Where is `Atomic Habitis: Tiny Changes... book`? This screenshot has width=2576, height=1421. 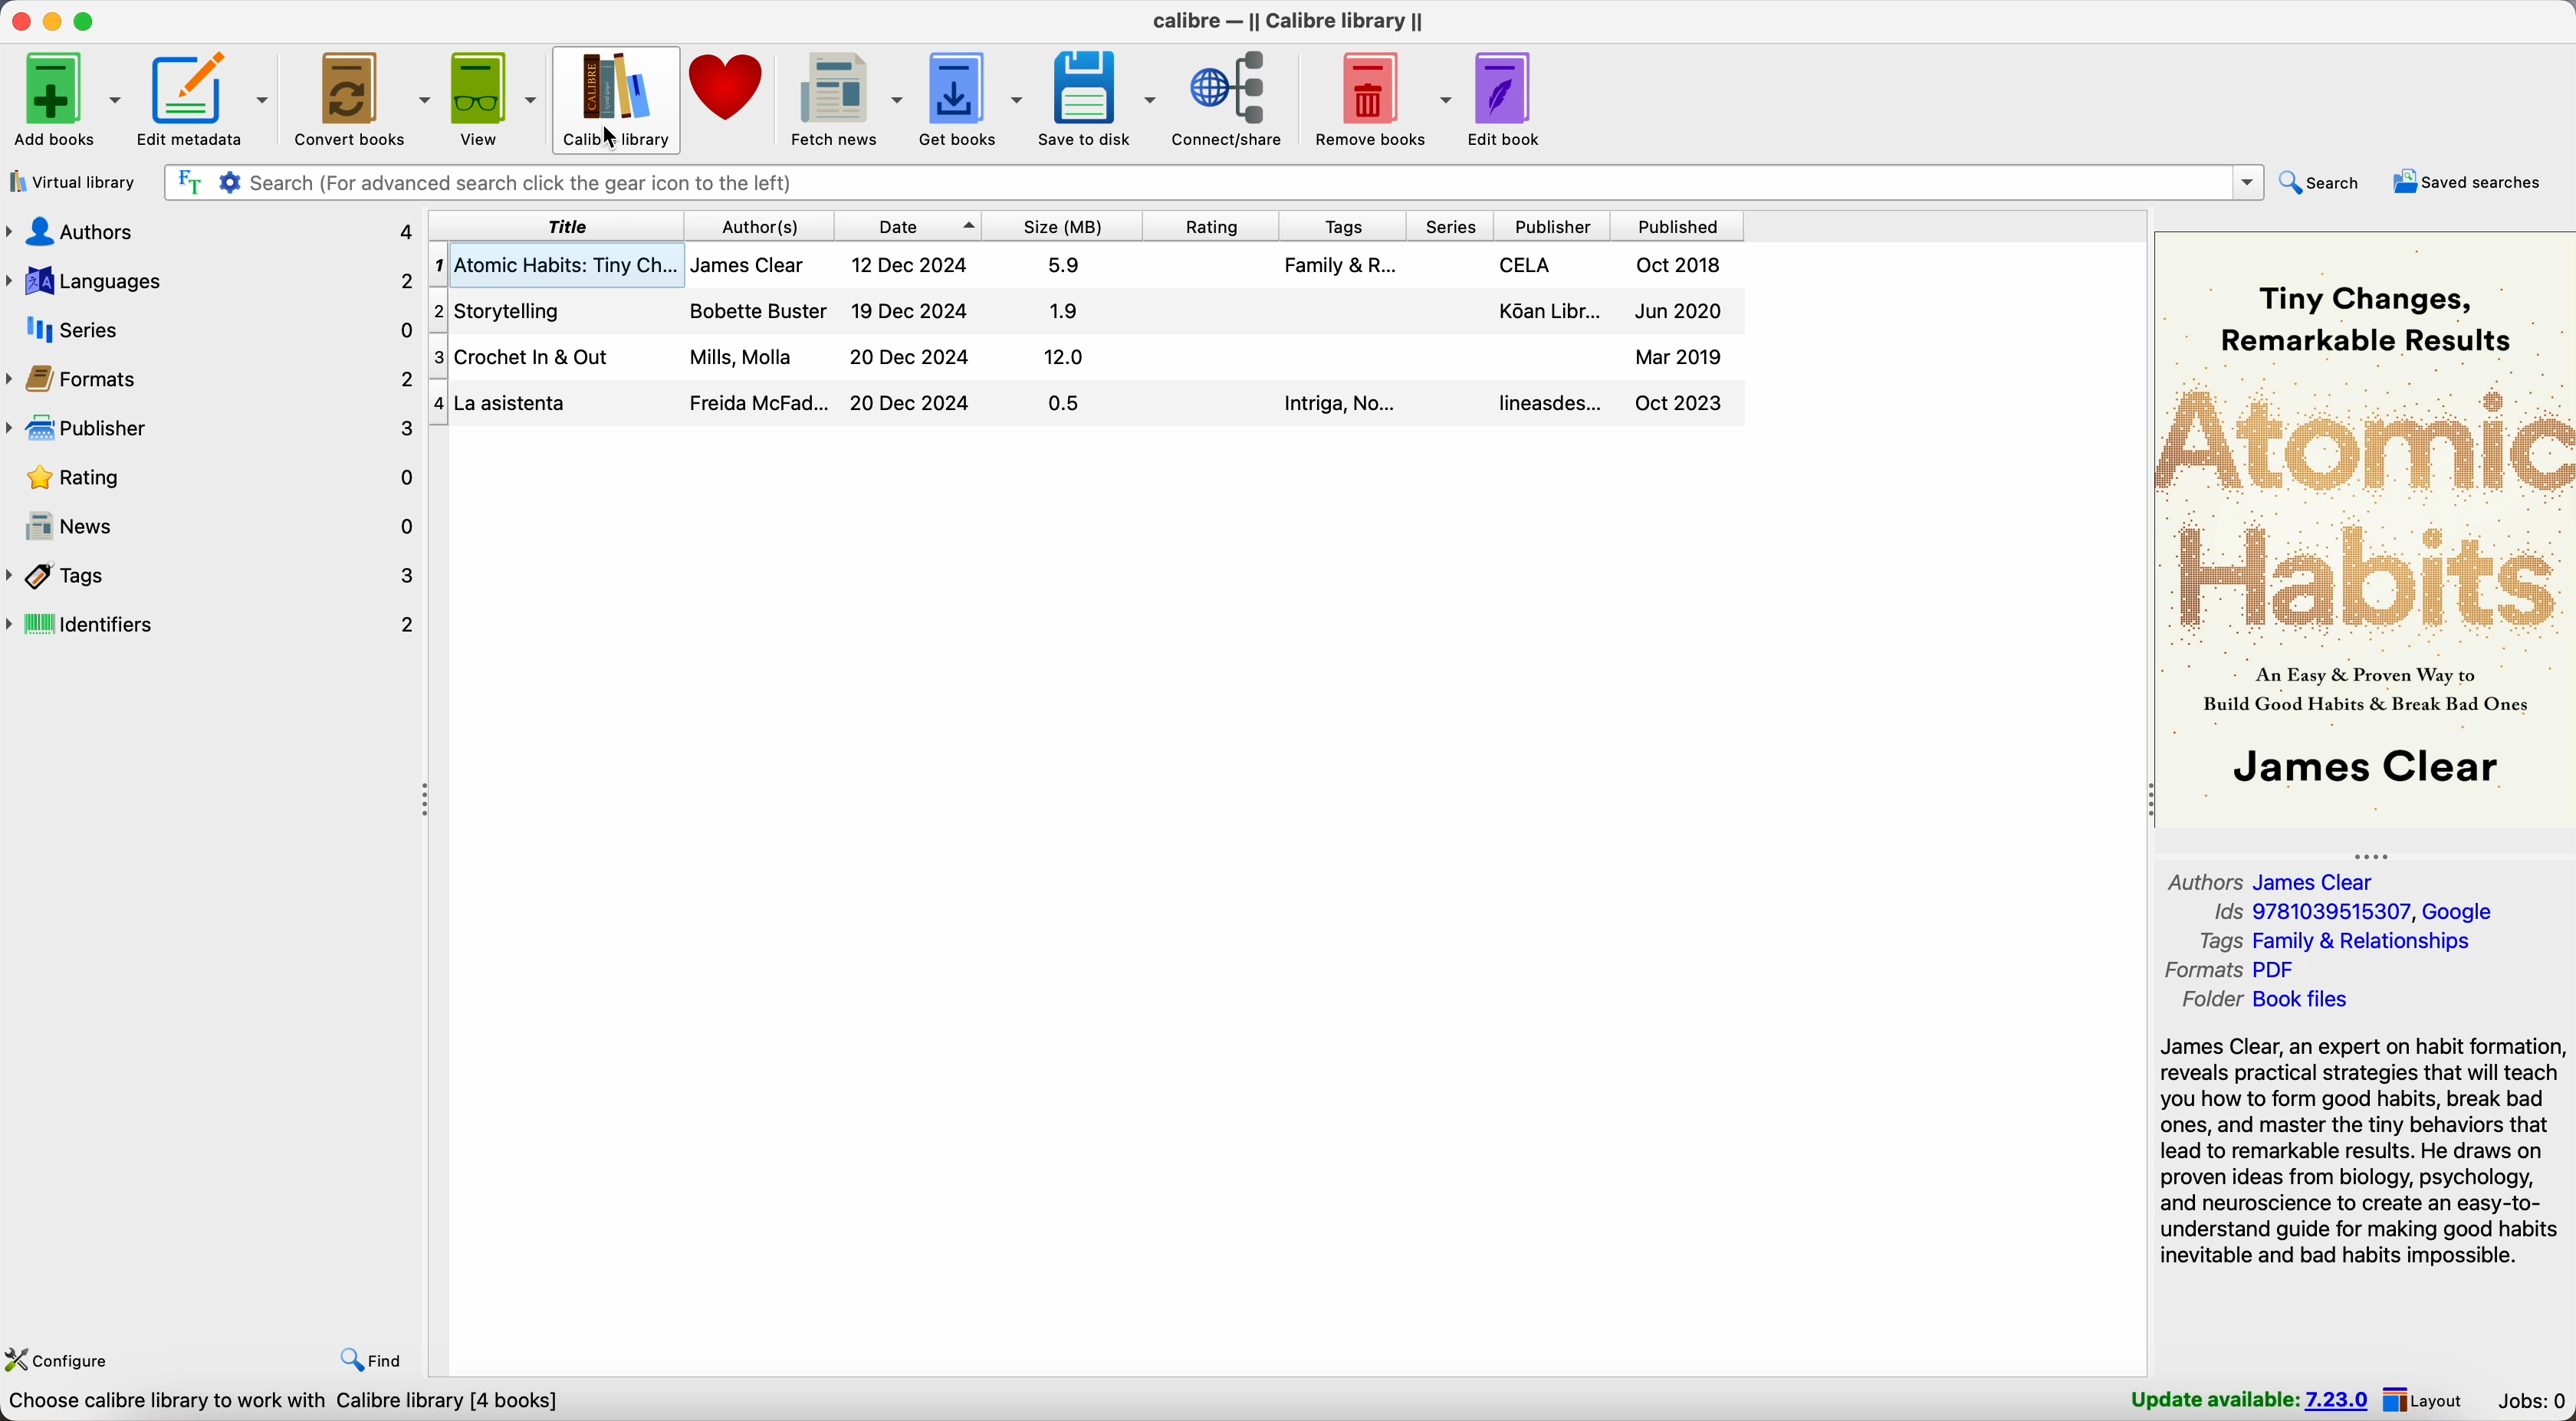
Atomic Habitis: Tiny Changes... book is located at coordinates (1088, 266).